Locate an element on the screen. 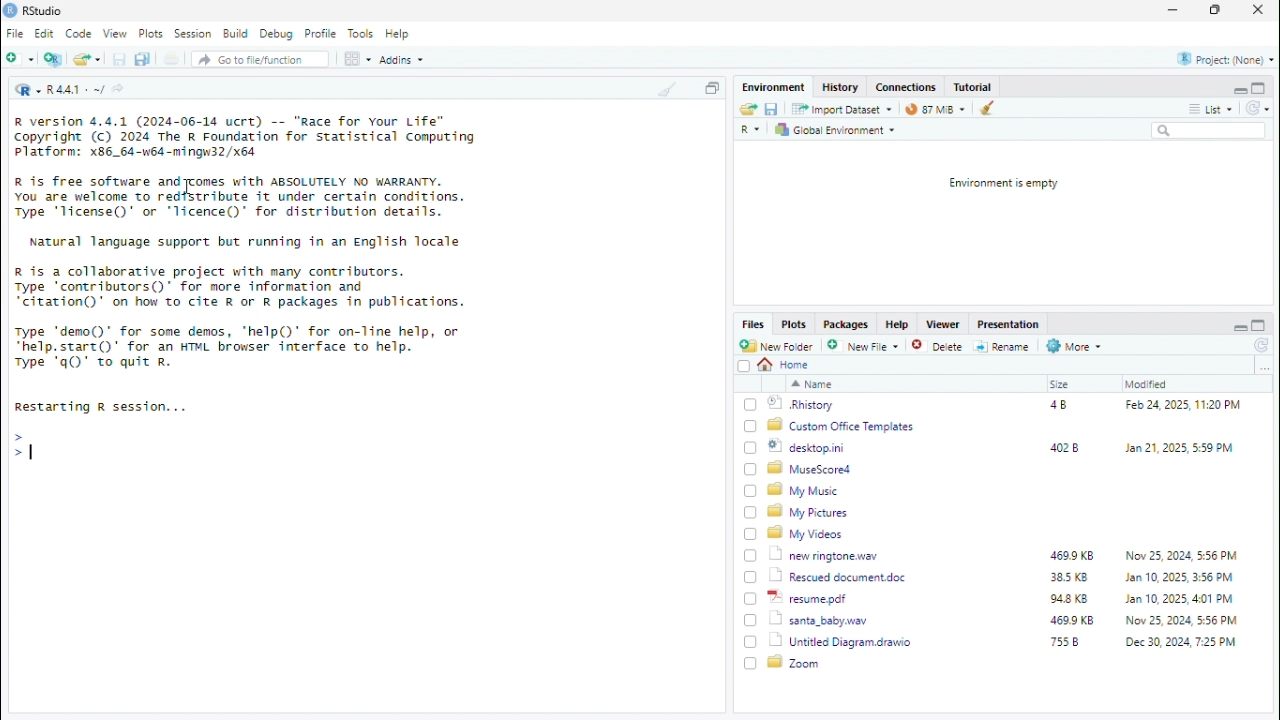 This screenshot has height=720, width=1280. Packages is located at coordinates (847, 325).